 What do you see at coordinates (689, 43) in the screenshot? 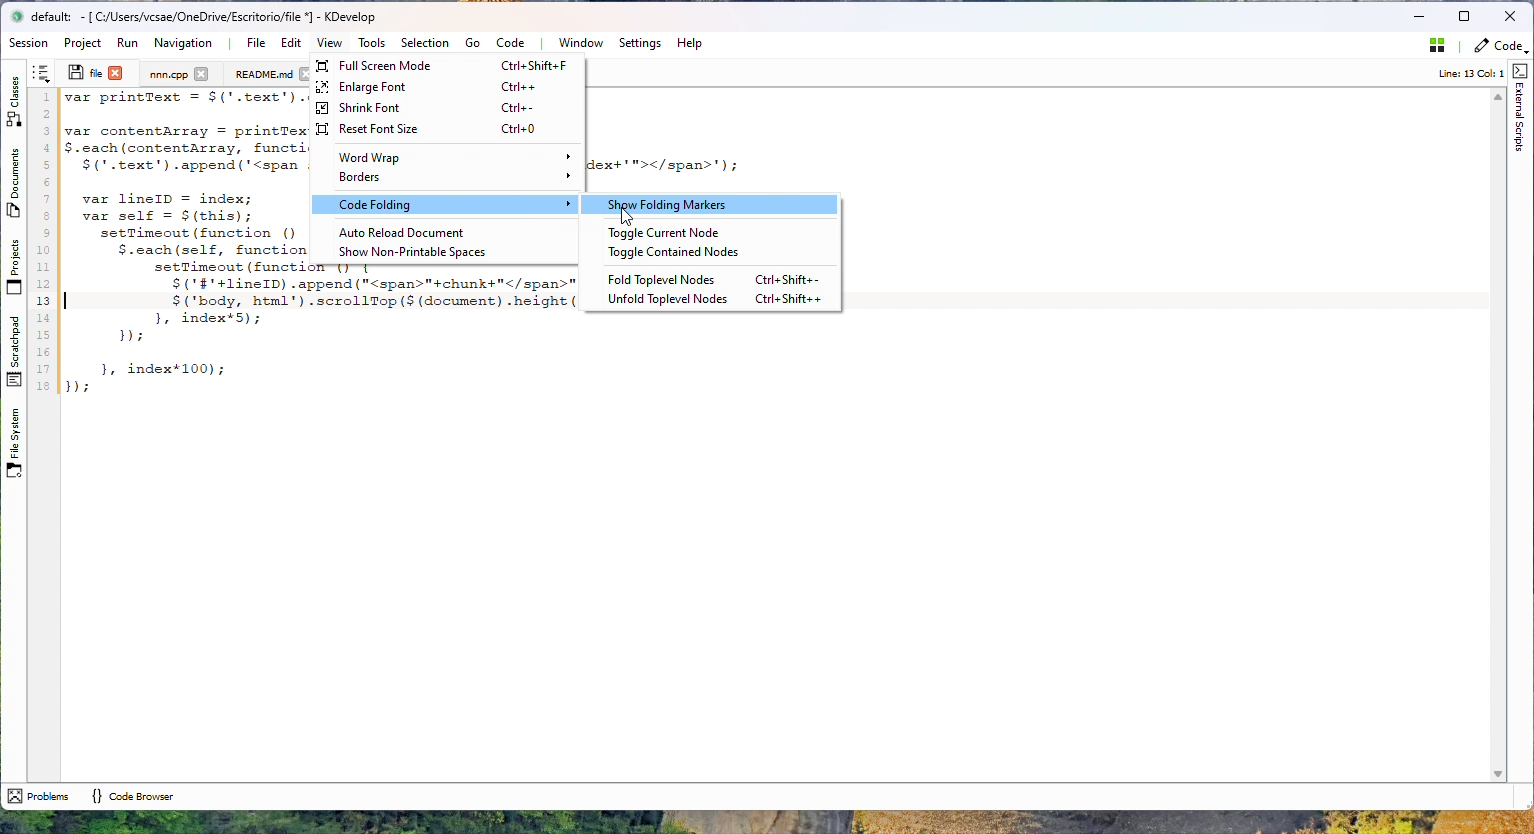
I see `Help` at bounding box center [689, 43].